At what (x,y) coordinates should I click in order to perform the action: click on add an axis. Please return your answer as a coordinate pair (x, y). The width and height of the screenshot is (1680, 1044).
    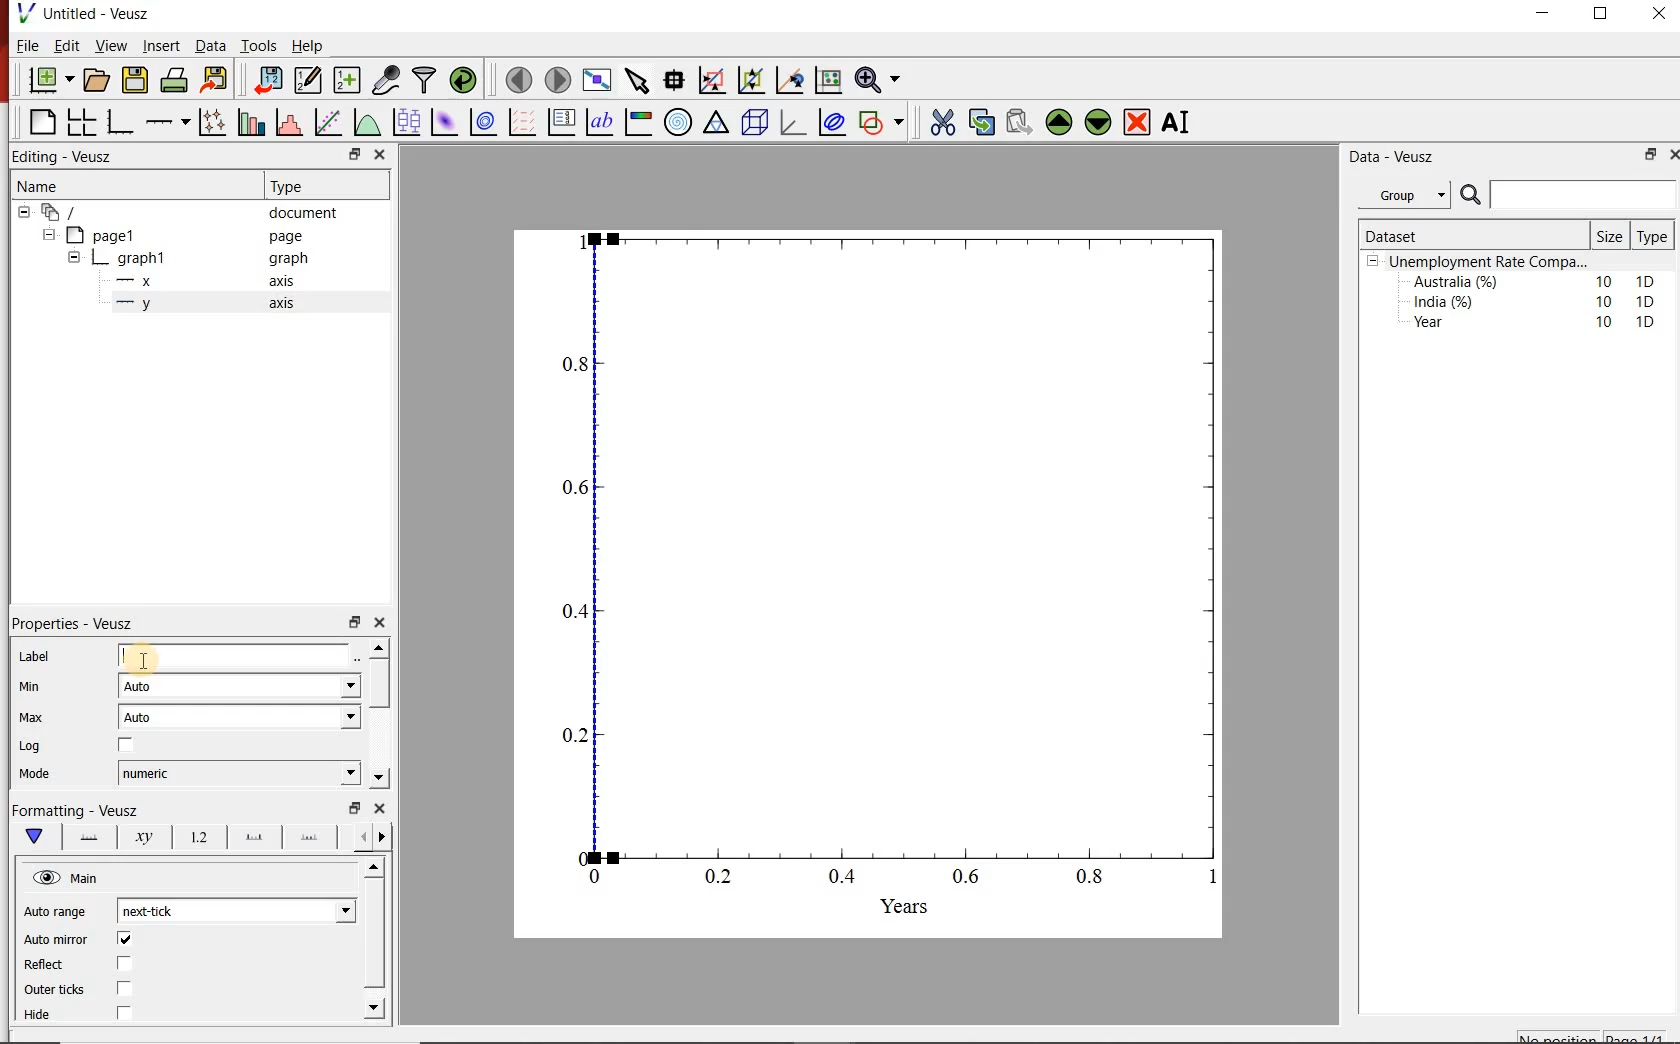
    Looking at the image, I should click on (166, 122).